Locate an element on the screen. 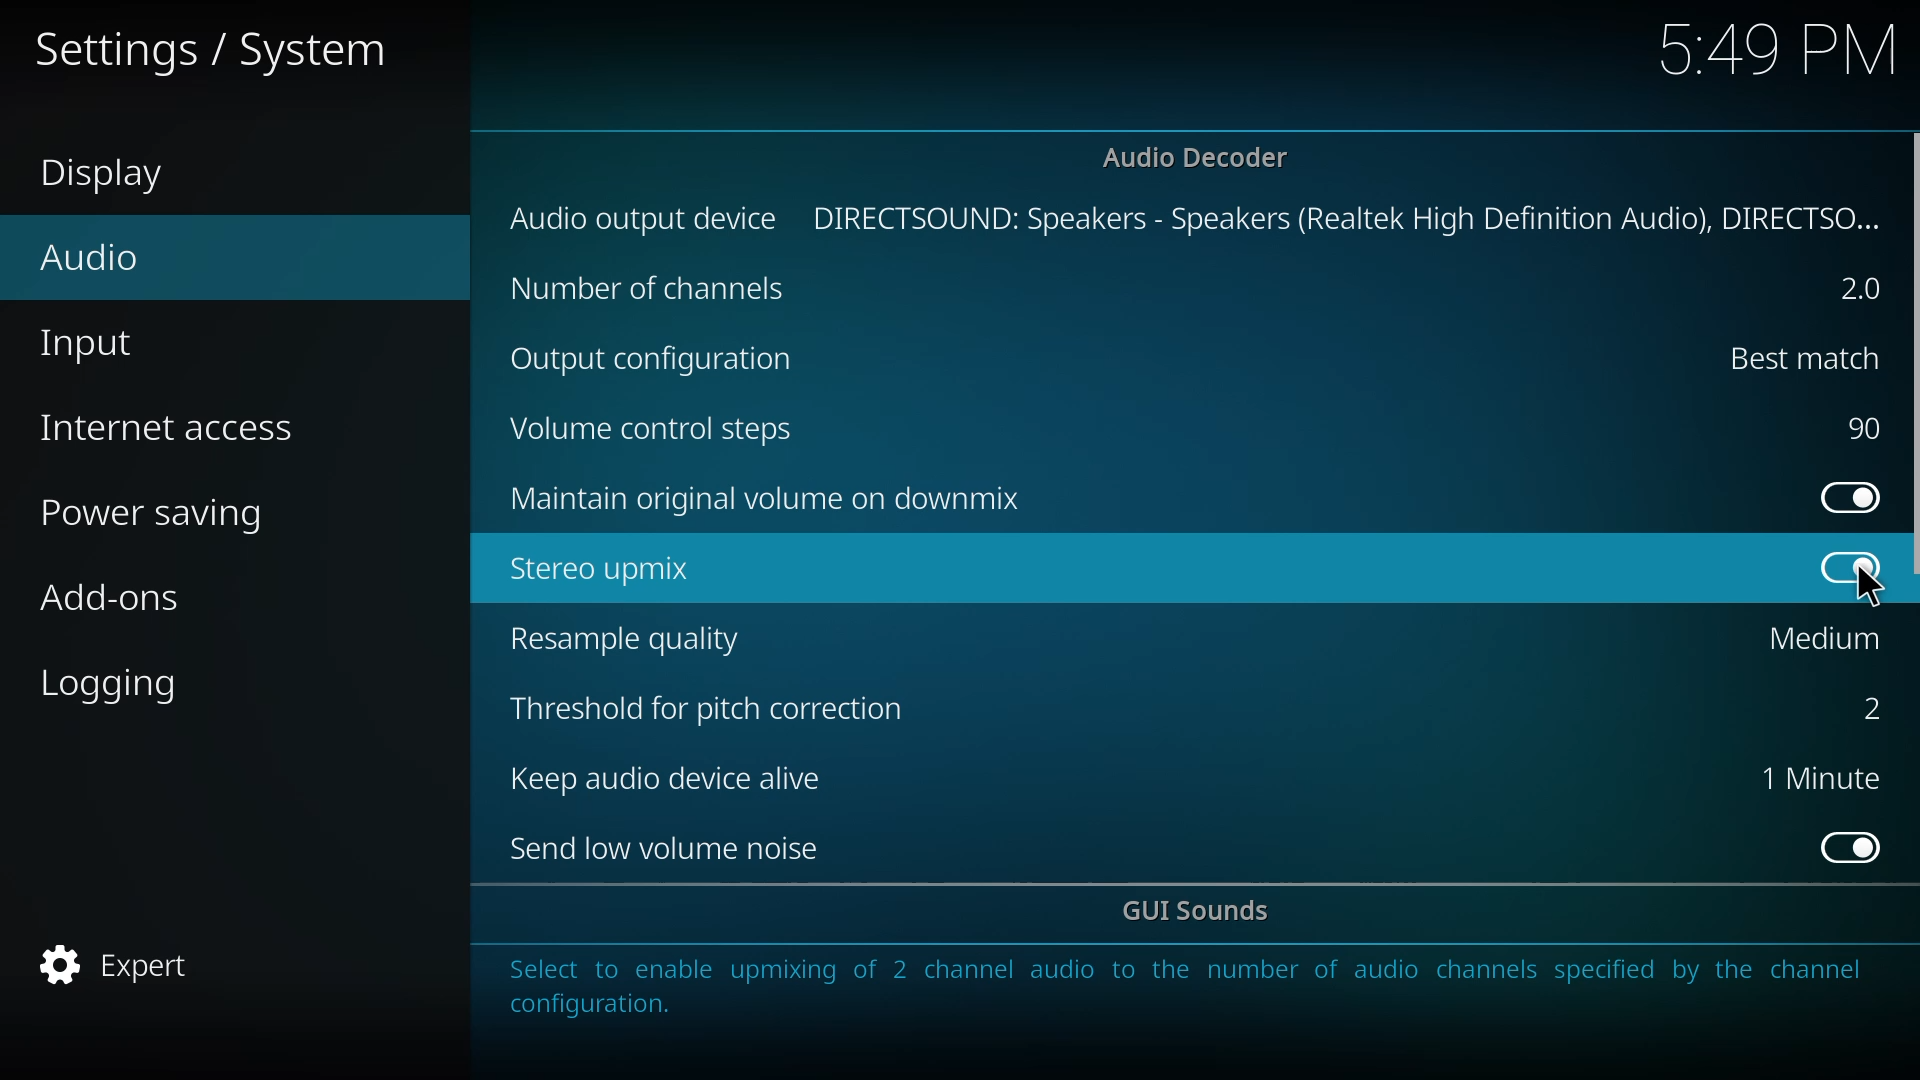 The image size is (1920, 1080). threshold is located at coordinates (721, 707).